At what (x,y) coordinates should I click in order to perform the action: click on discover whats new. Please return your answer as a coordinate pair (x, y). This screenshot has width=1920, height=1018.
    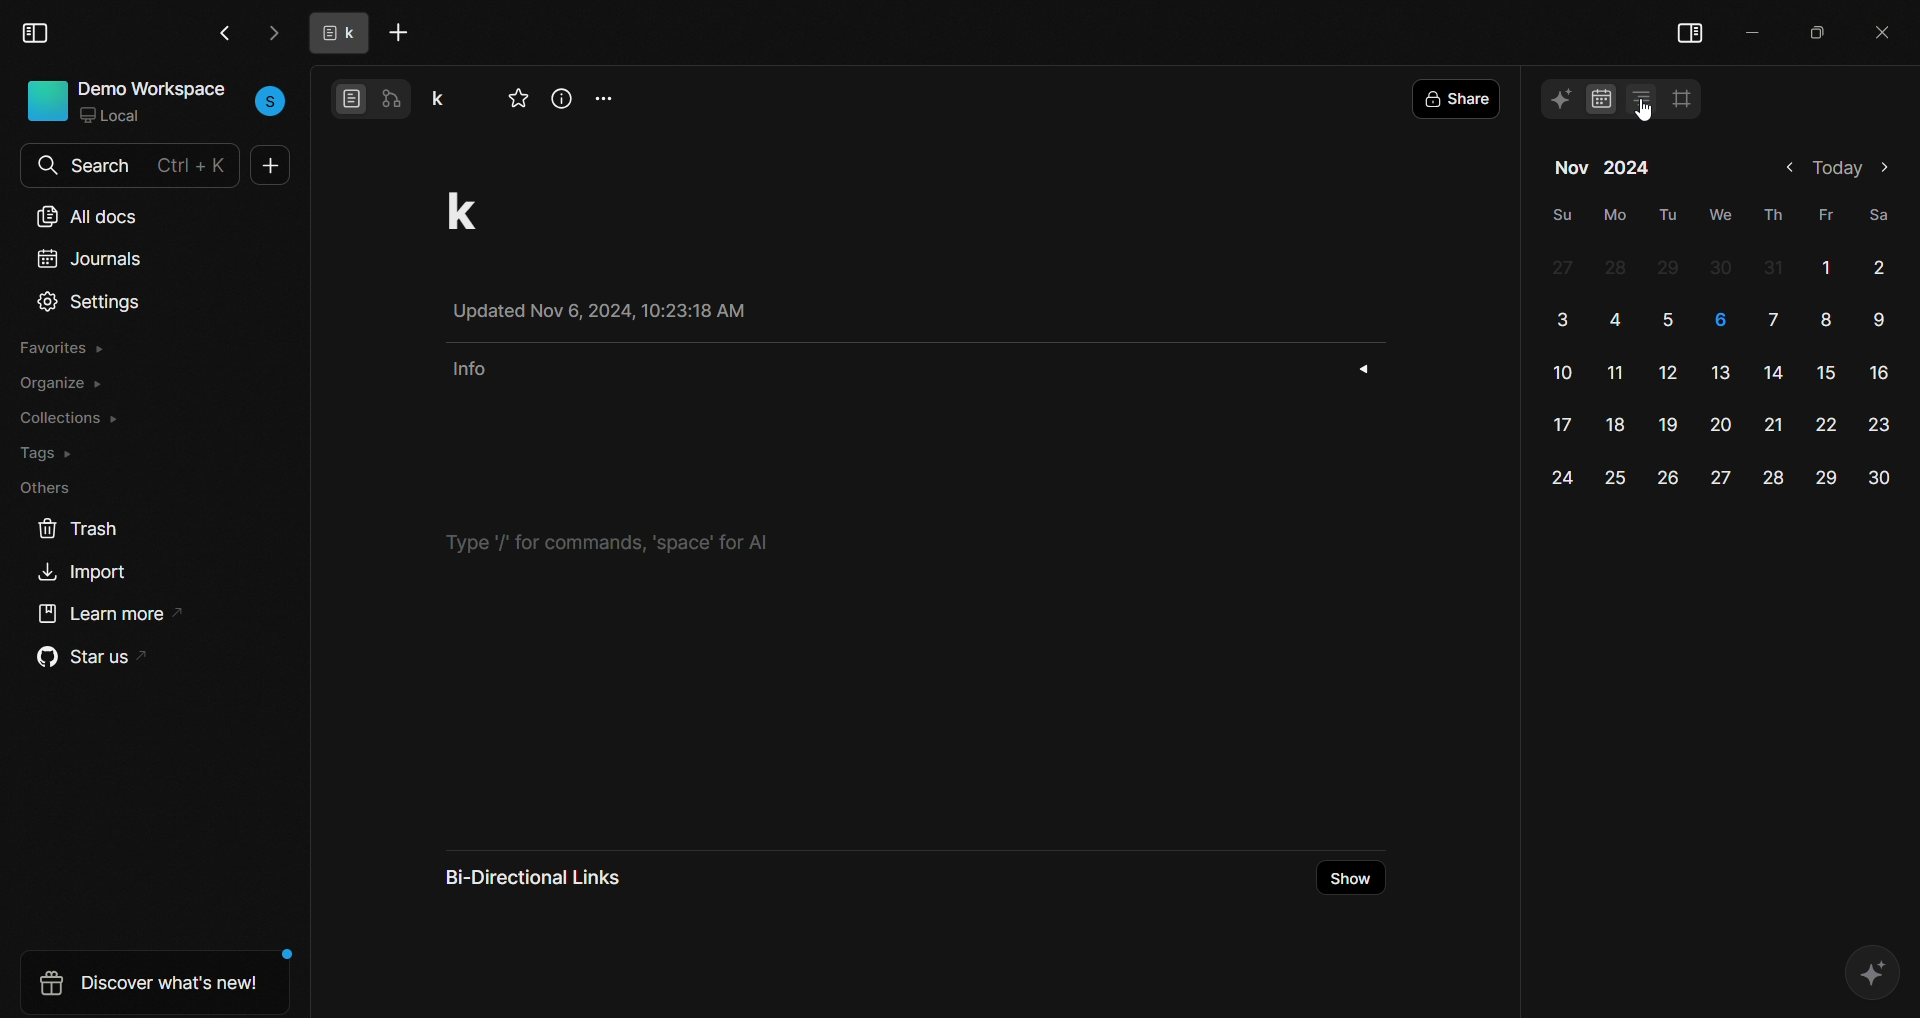
    Looking at the image, I should click on (145, 983).